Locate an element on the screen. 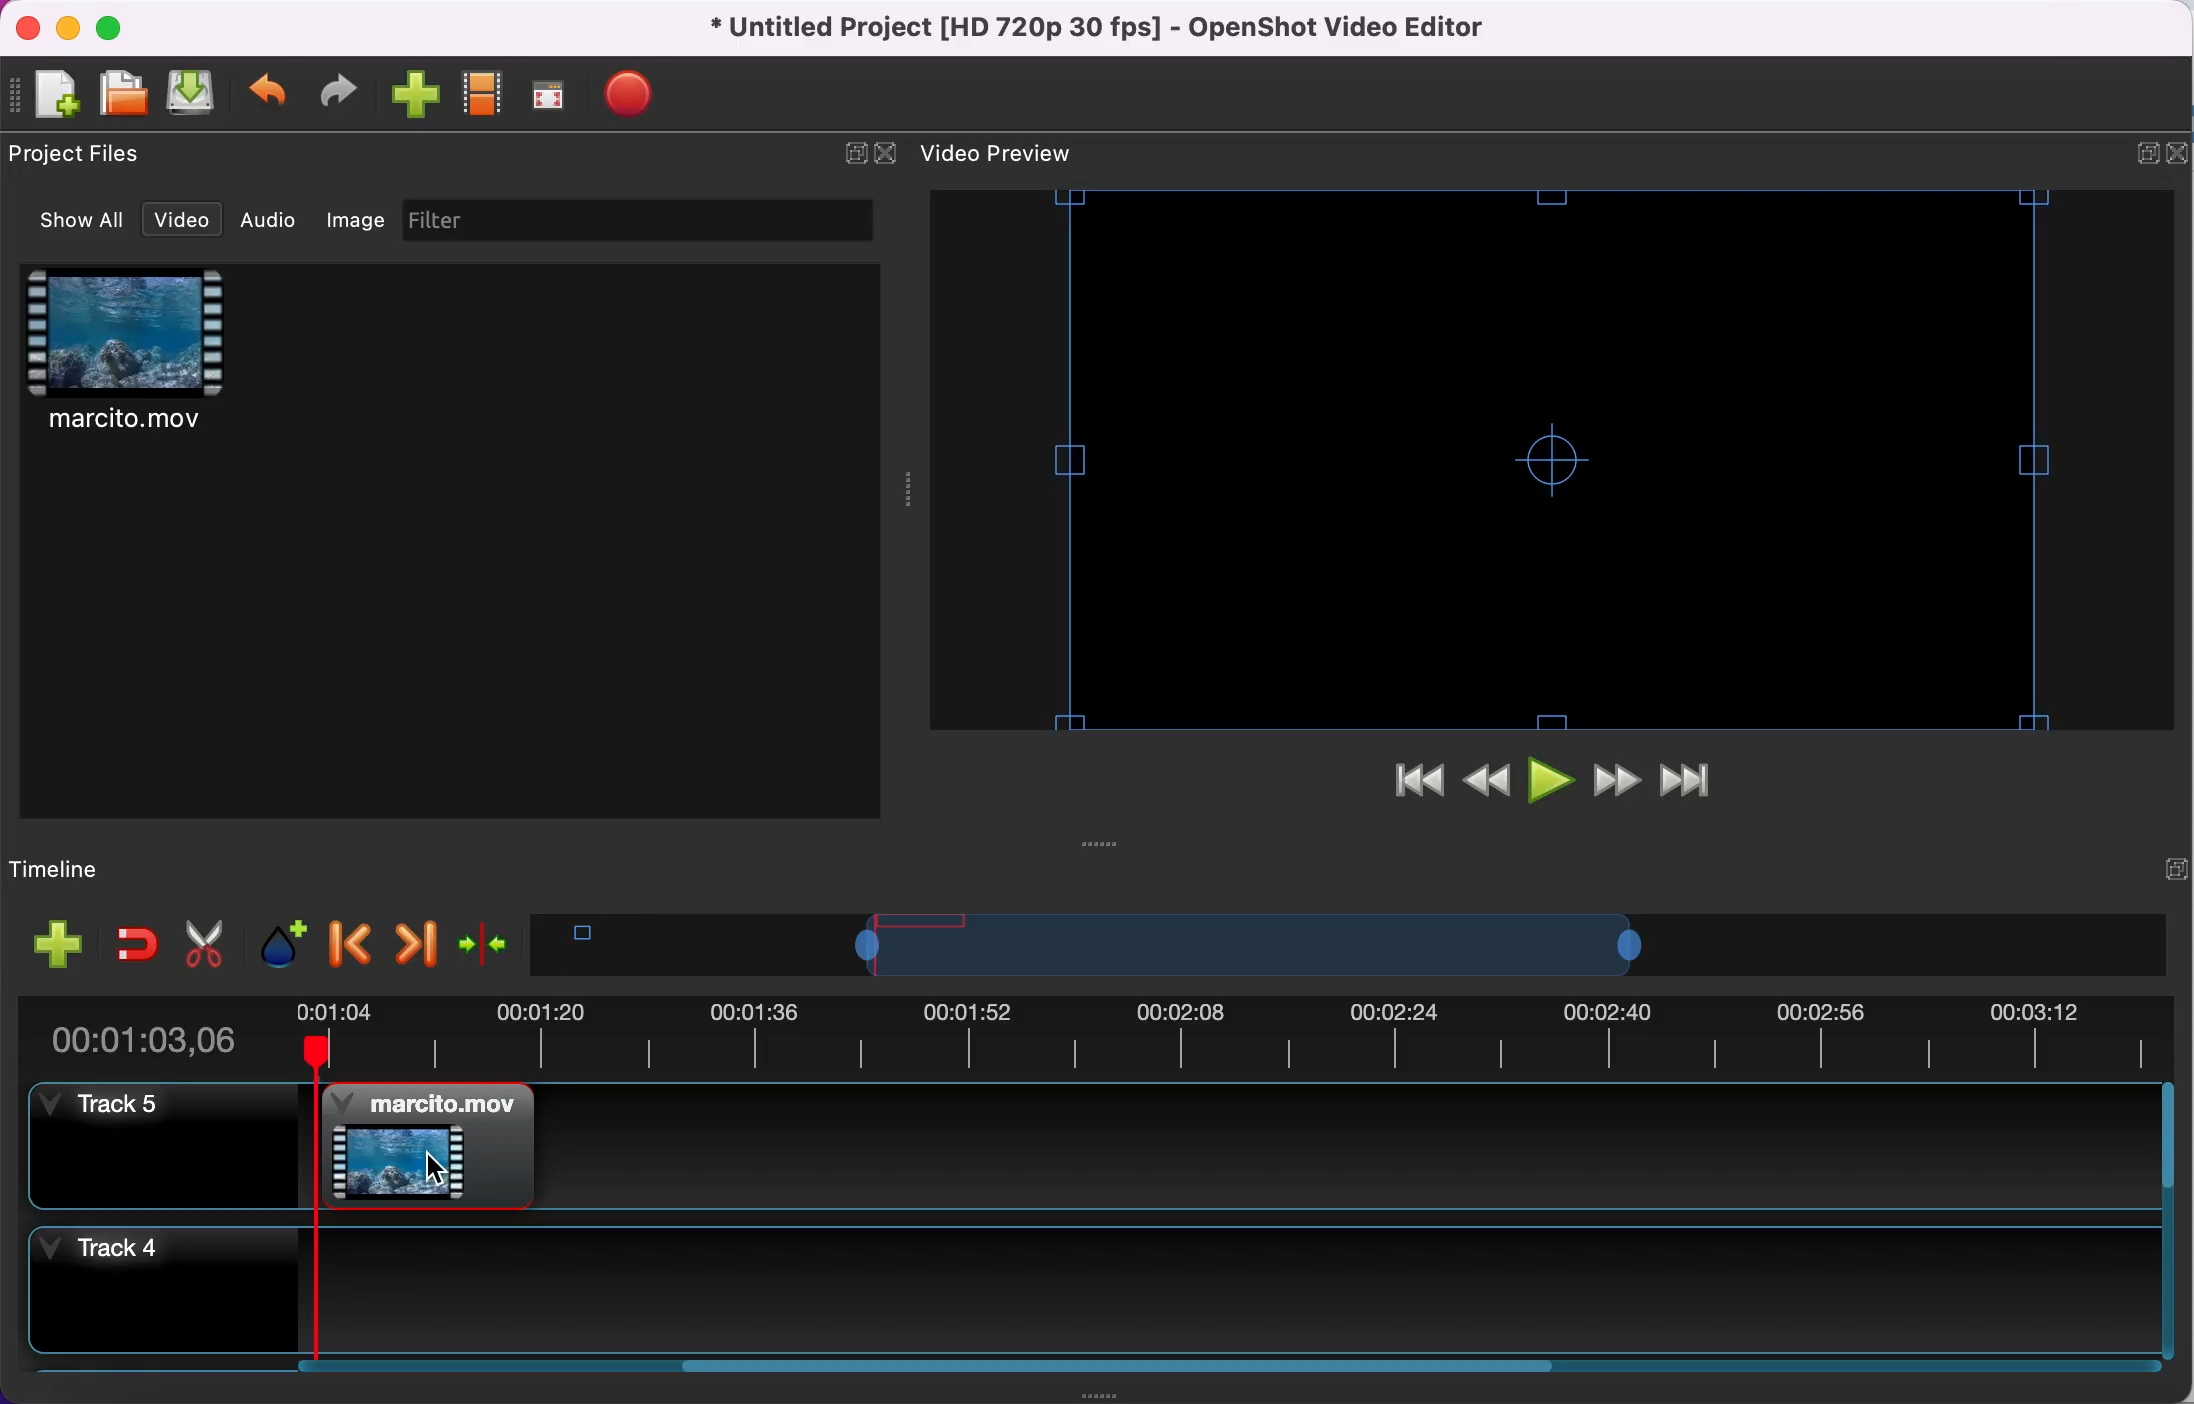 The width and height of the screenshot is (2194, 1404). fast forward is located at coordinates (1615, 783).